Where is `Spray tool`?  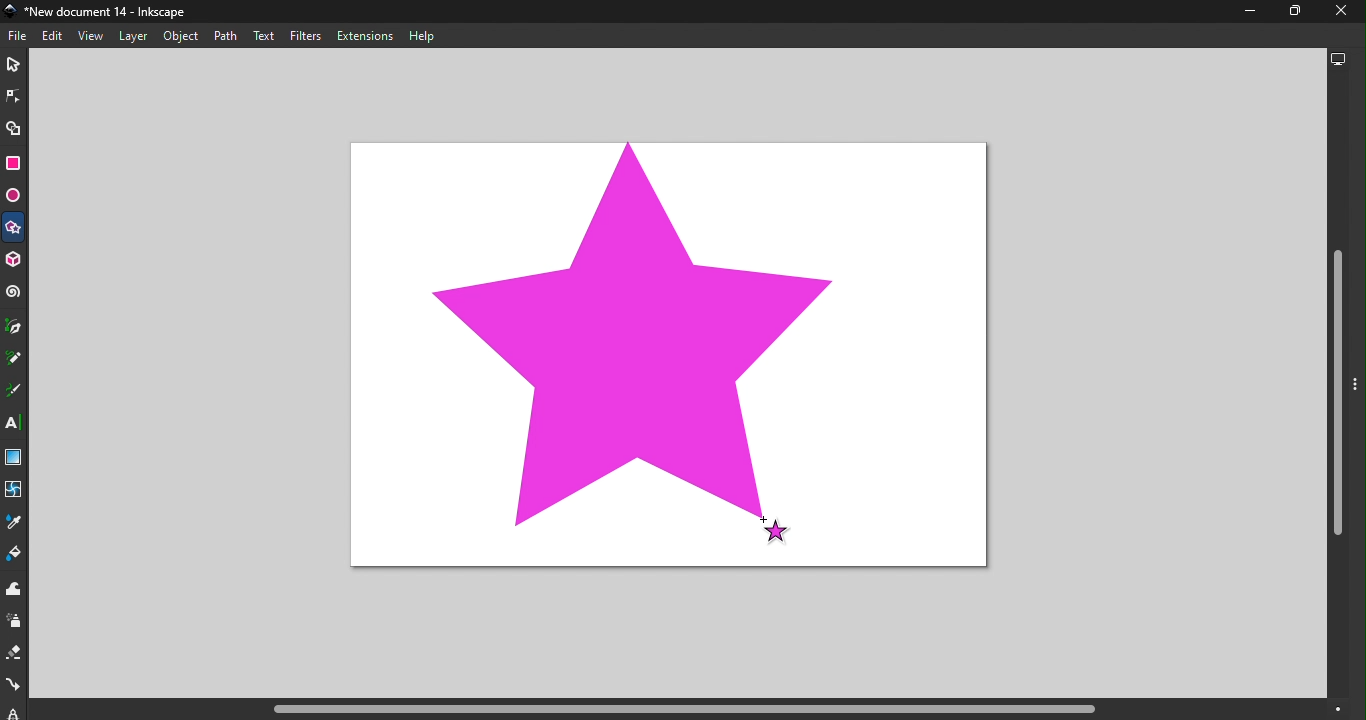 Spray tool is located at coordinates (15, 621).